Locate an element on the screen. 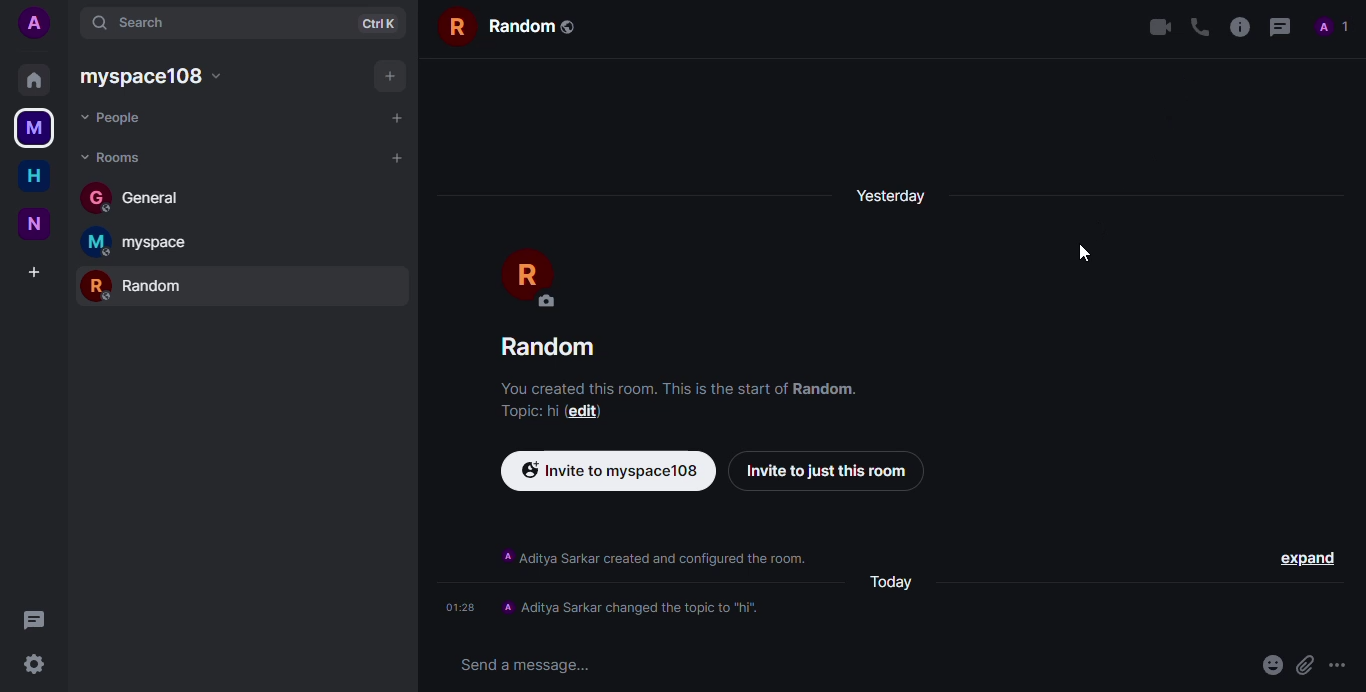  send message is located at coordinates (527, 663).